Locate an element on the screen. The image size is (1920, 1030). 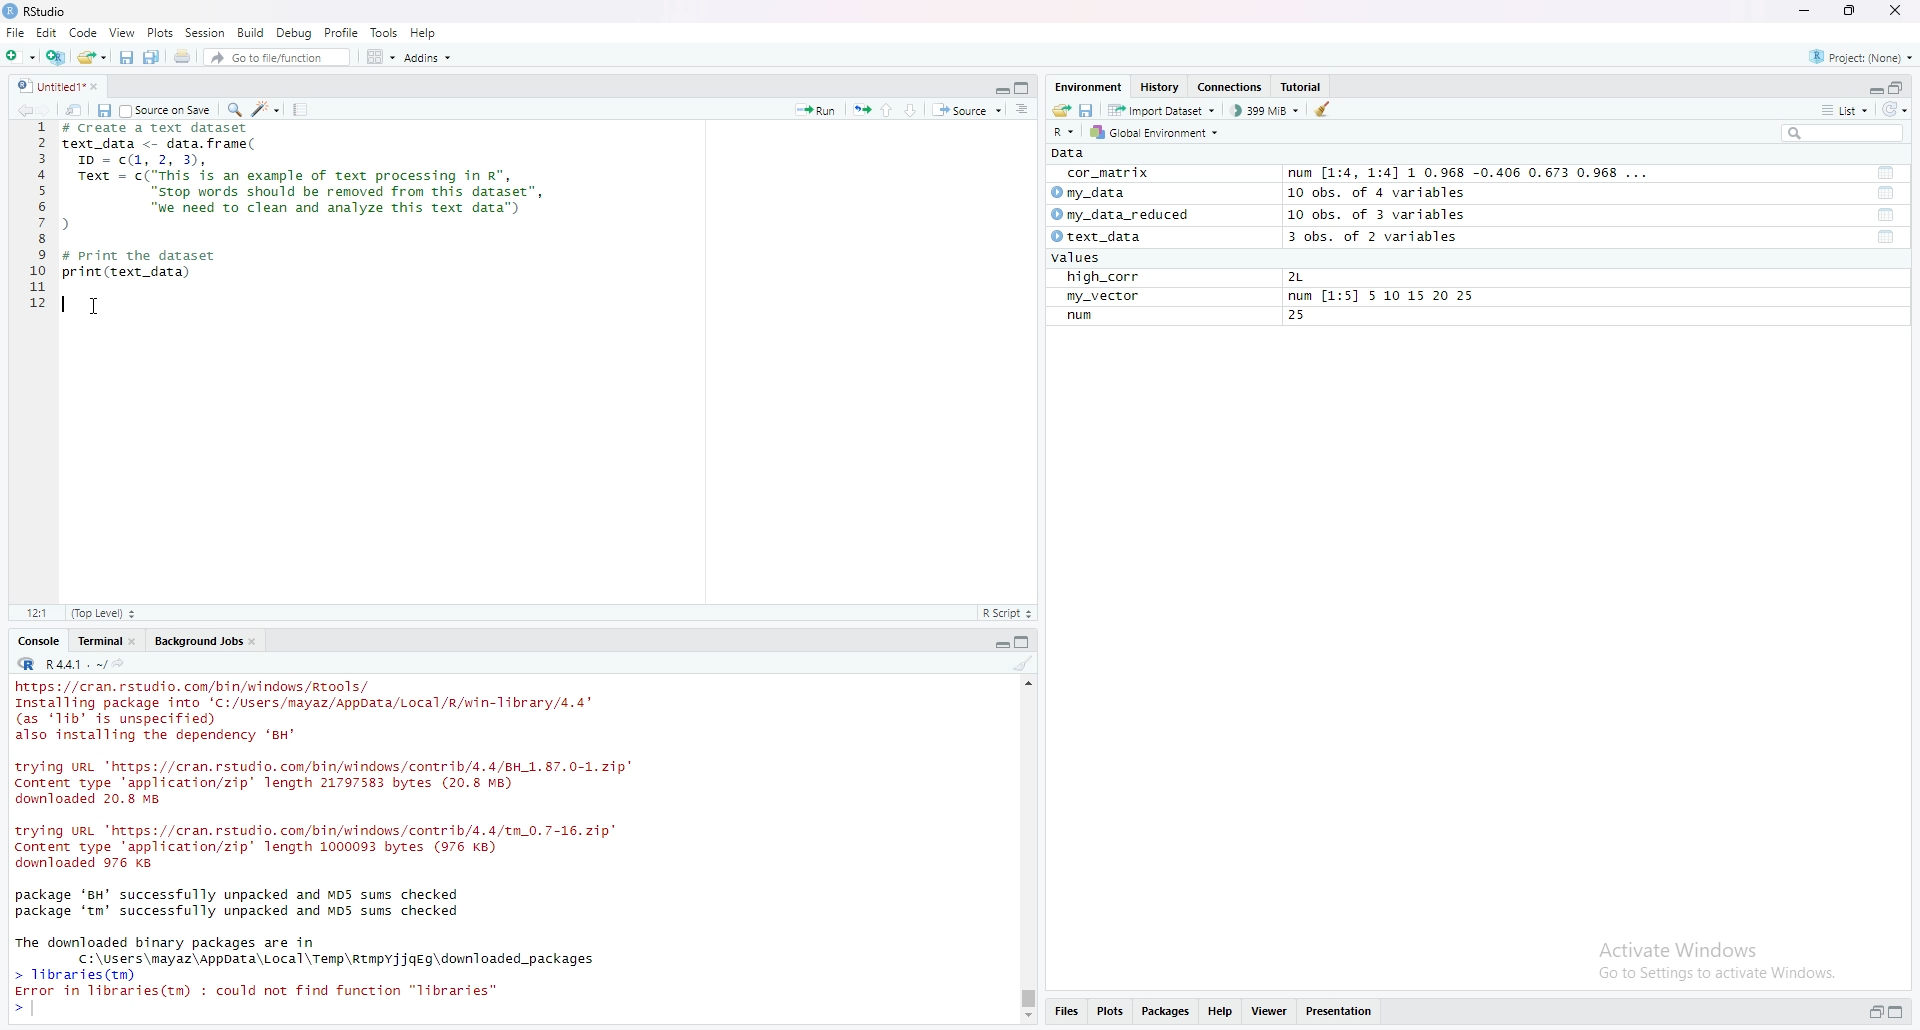
text cursor is located at coordinates (68, 307).